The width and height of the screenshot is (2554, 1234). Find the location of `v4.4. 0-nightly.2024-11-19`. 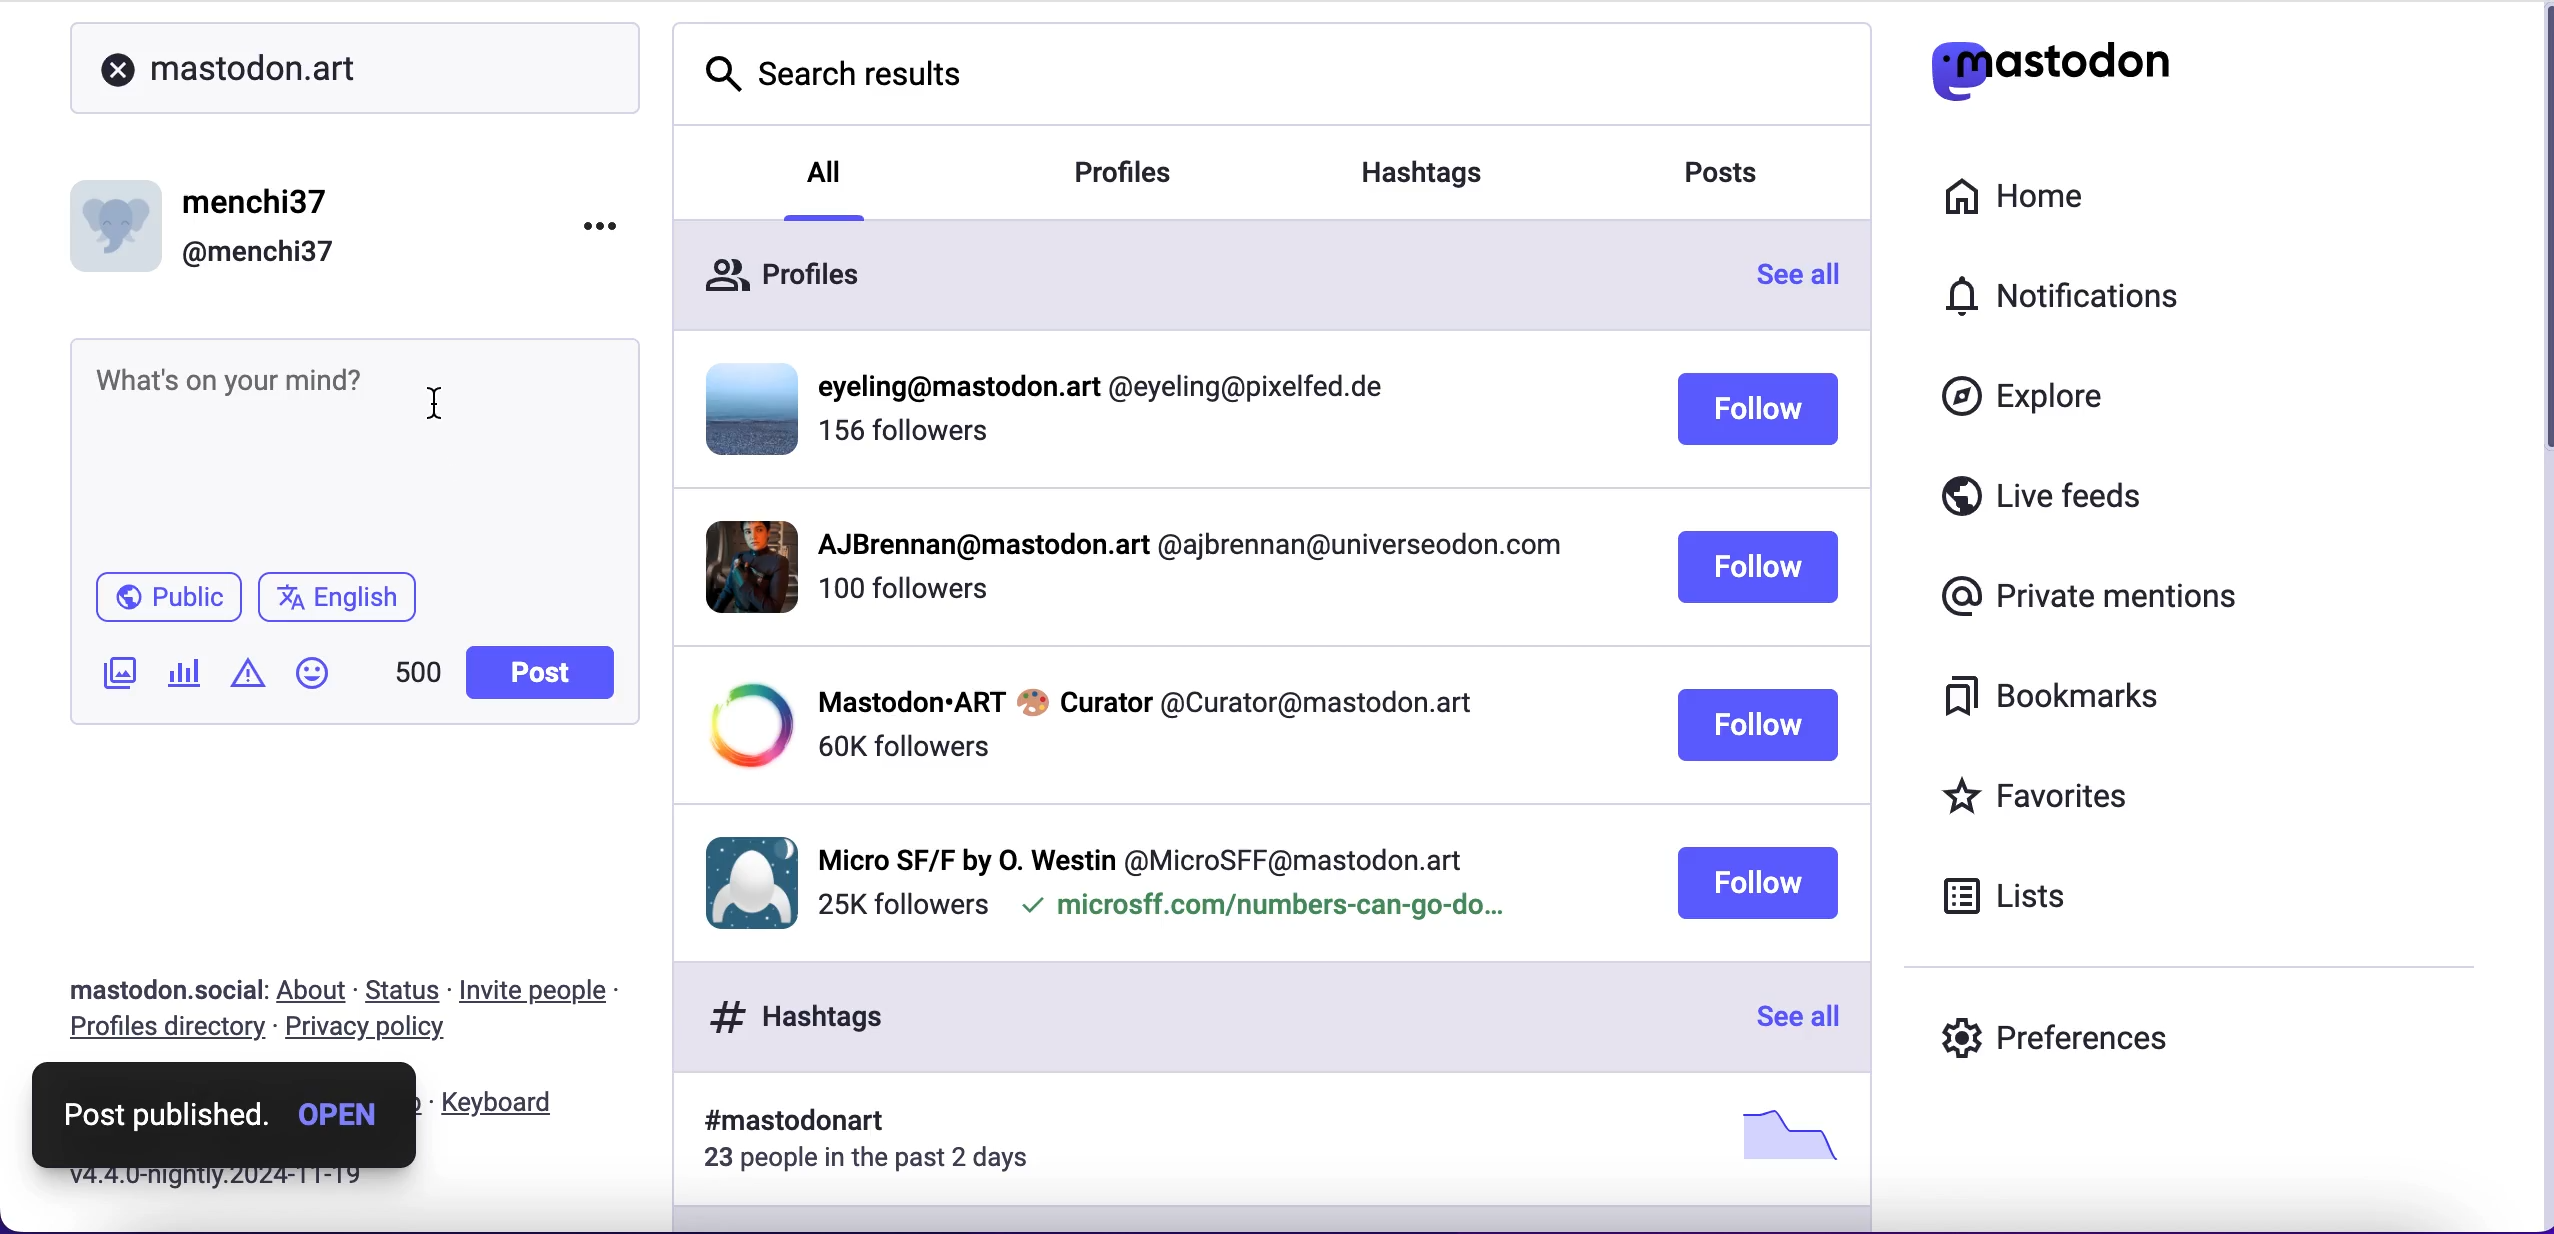

v4.4. 0-nightly.2024-11-19 is located at coordinates (200, 1174).